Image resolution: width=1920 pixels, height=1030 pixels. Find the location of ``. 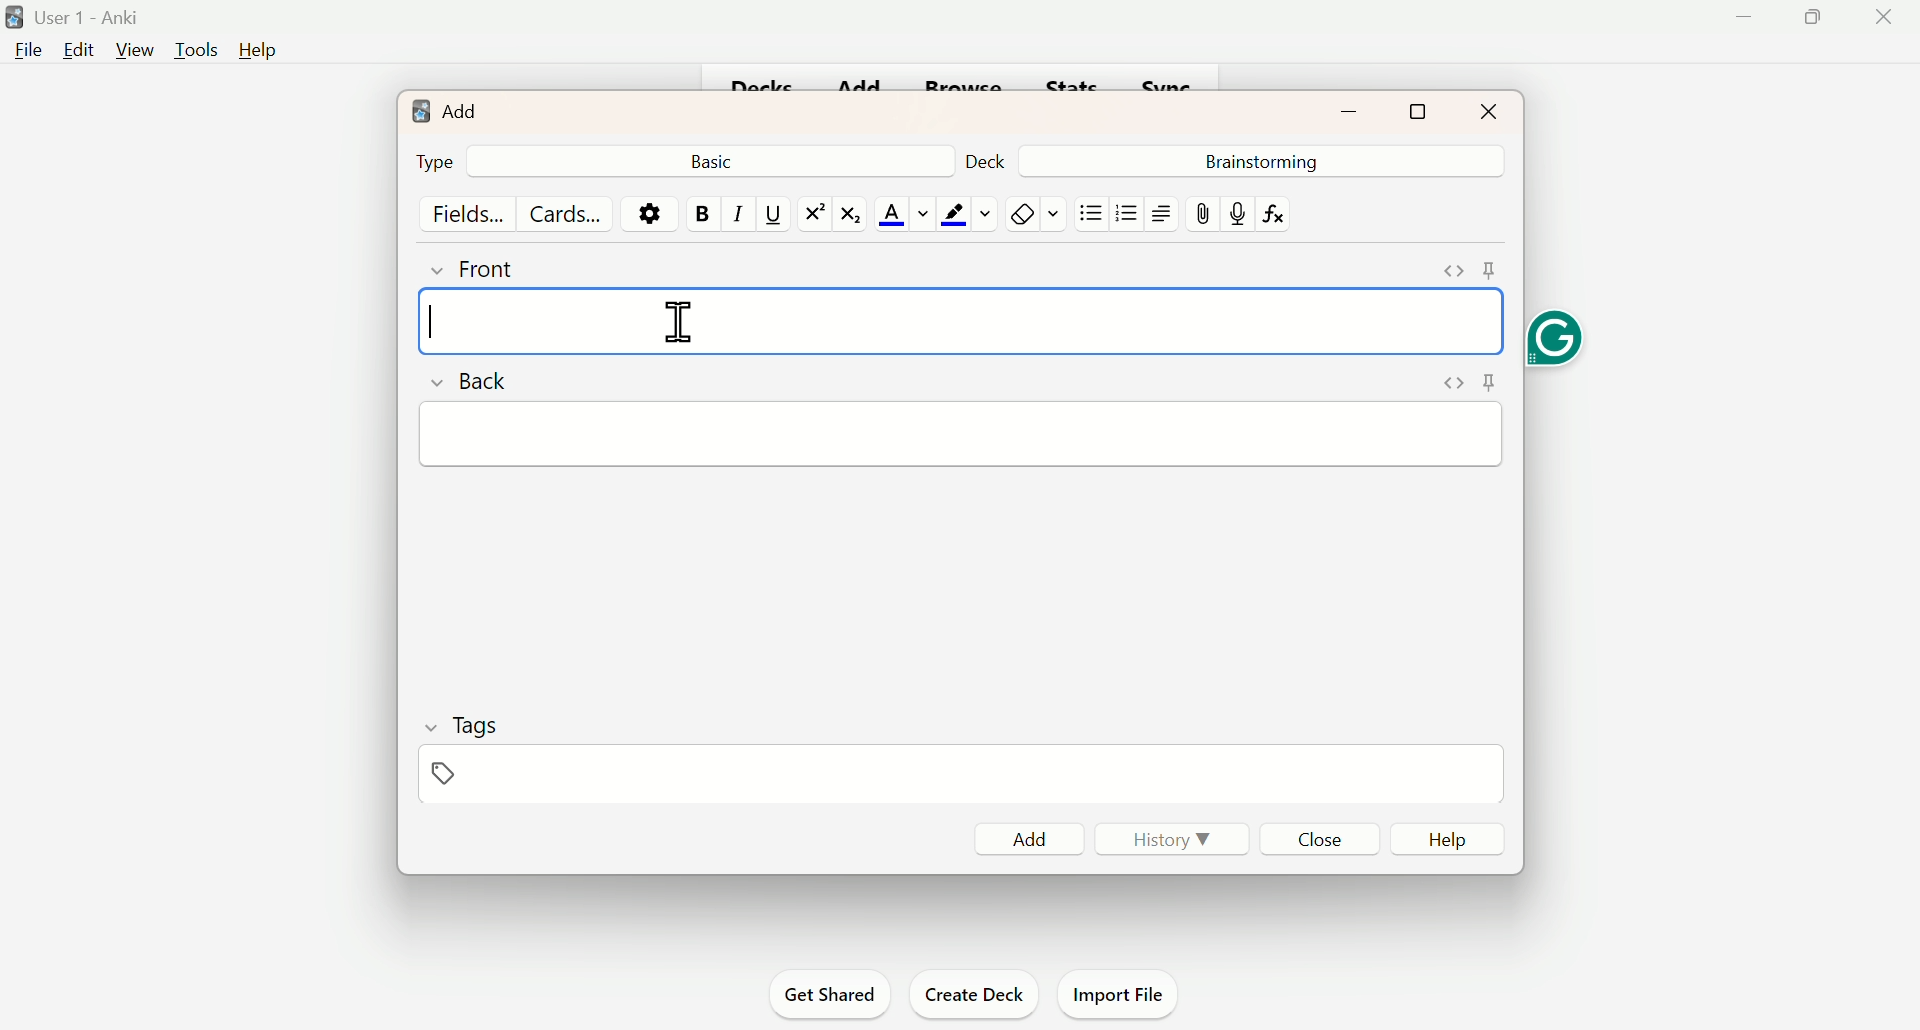

 is located at coordinates (1198, 212).